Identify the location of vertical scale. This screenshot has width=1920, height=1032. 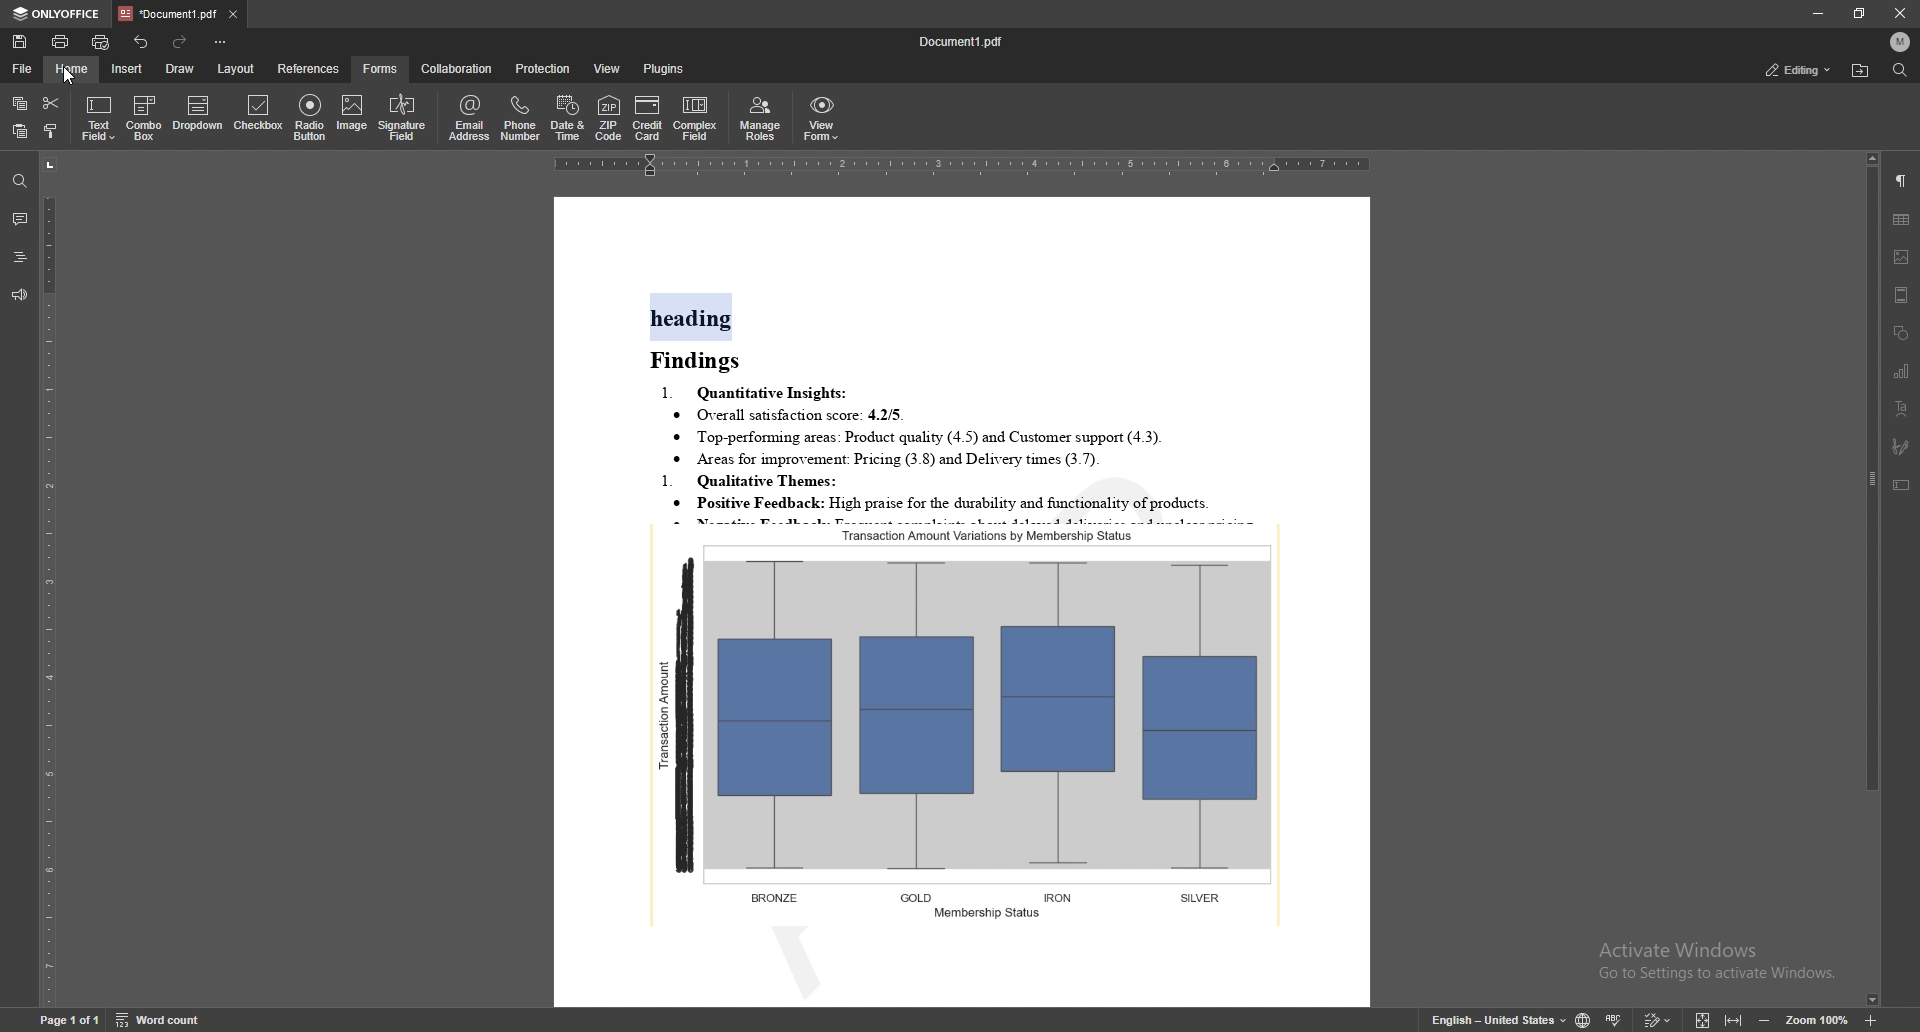
(49, 580).